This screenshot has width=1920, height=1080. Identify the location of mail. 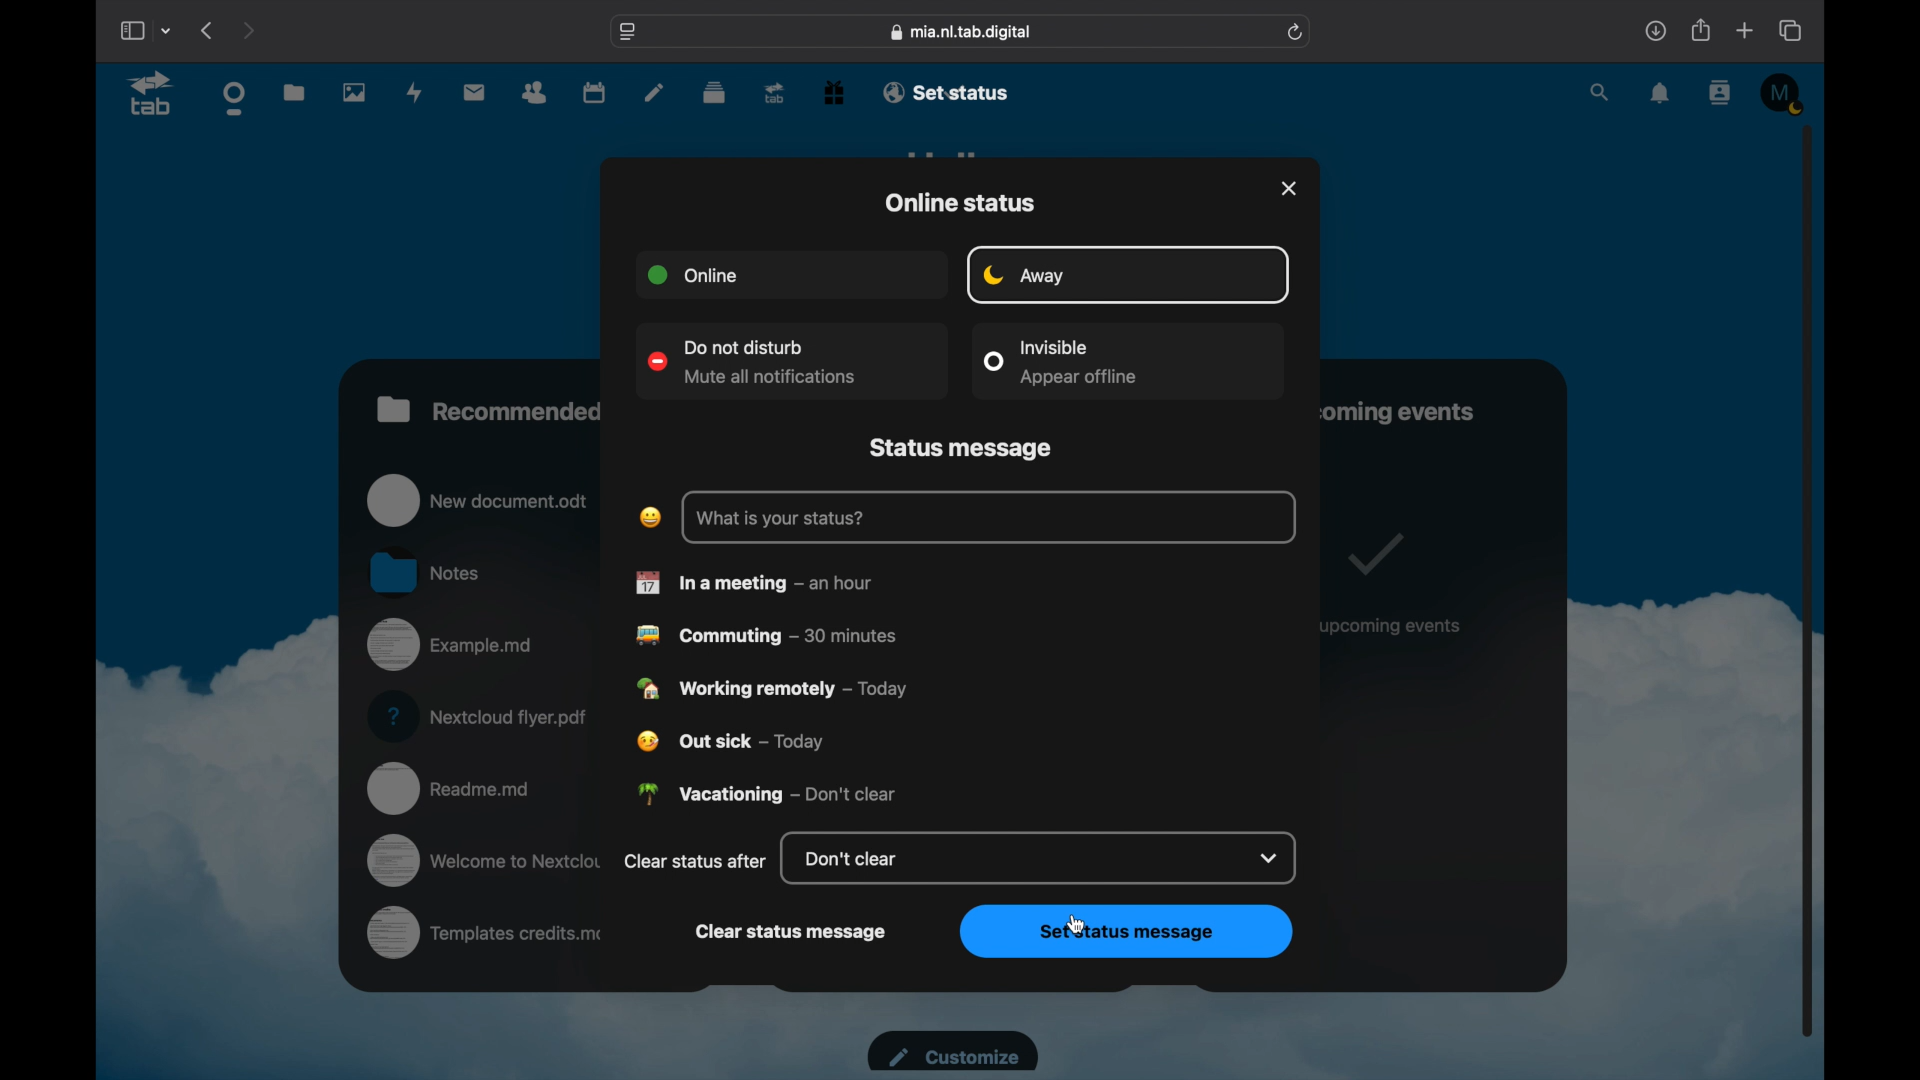
(475, 91).